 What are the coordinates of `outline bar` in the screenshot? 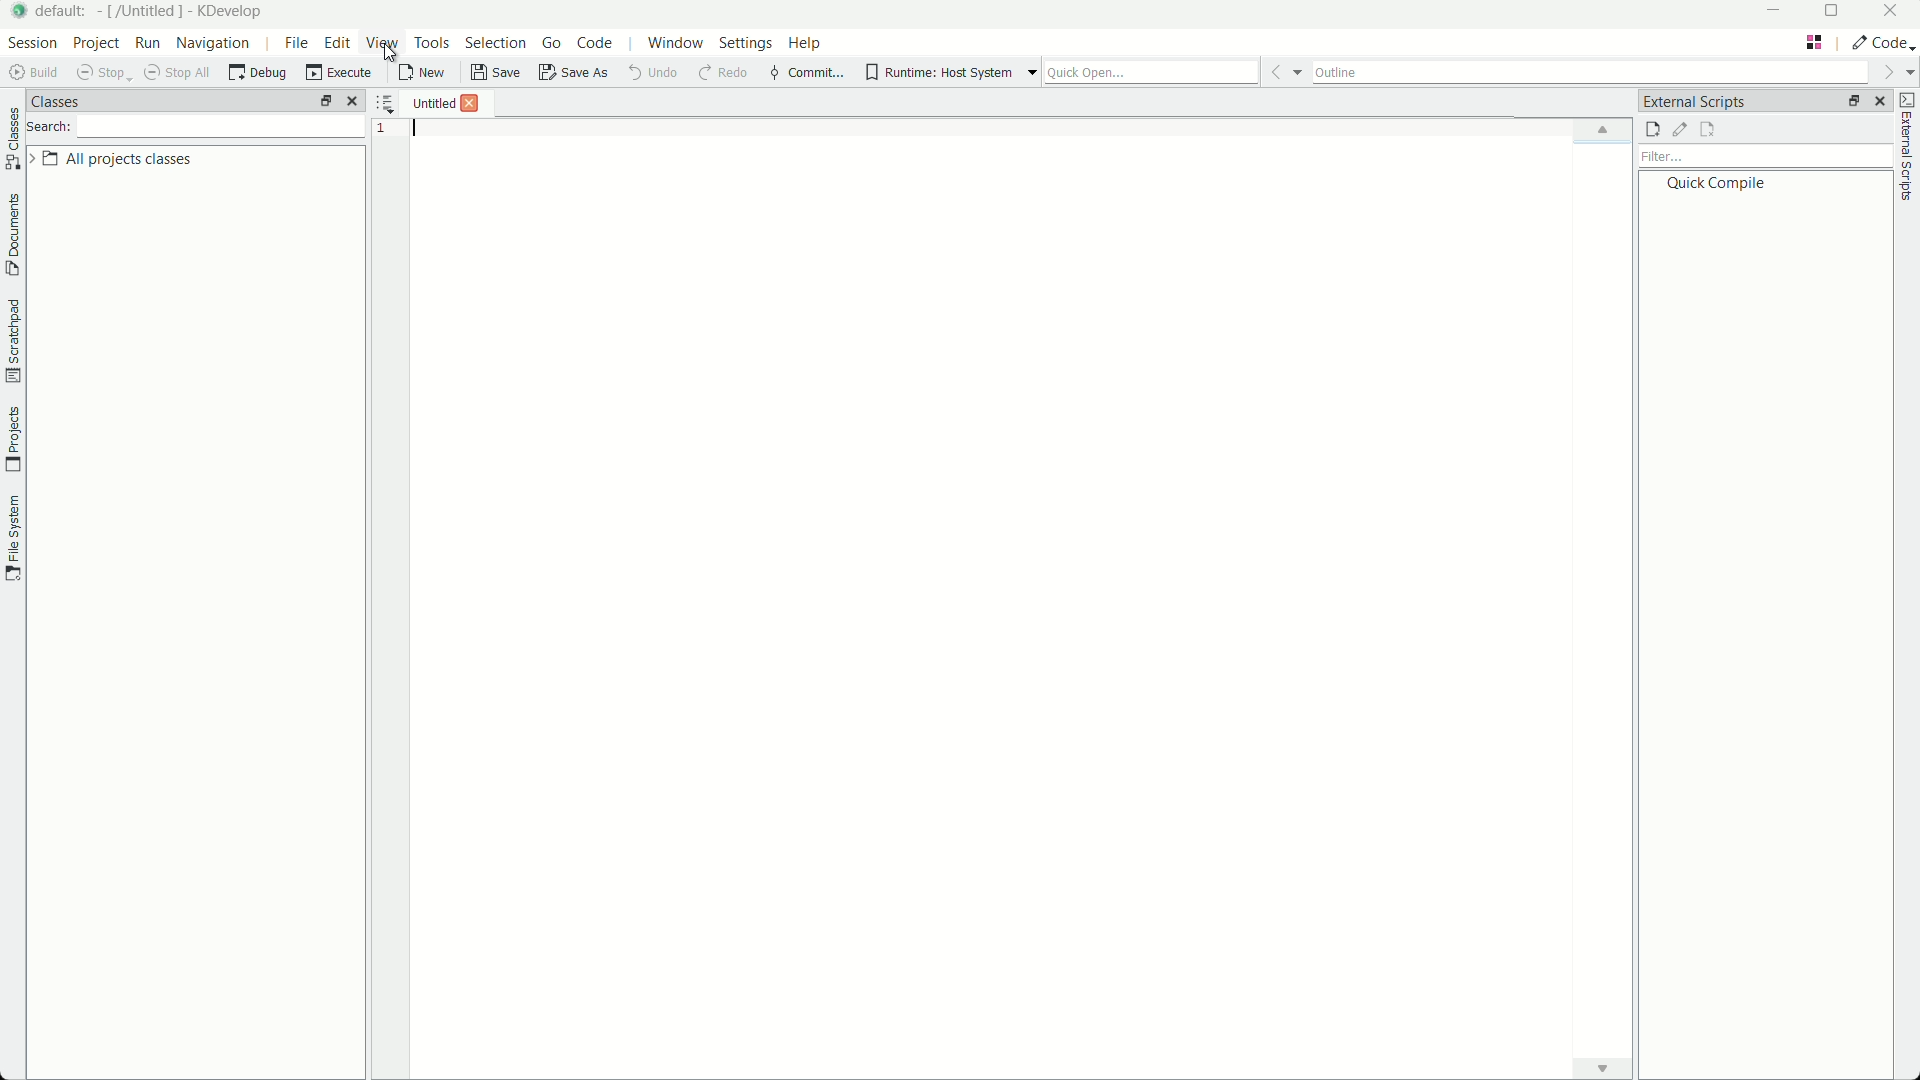 It's located at (1612, 73).